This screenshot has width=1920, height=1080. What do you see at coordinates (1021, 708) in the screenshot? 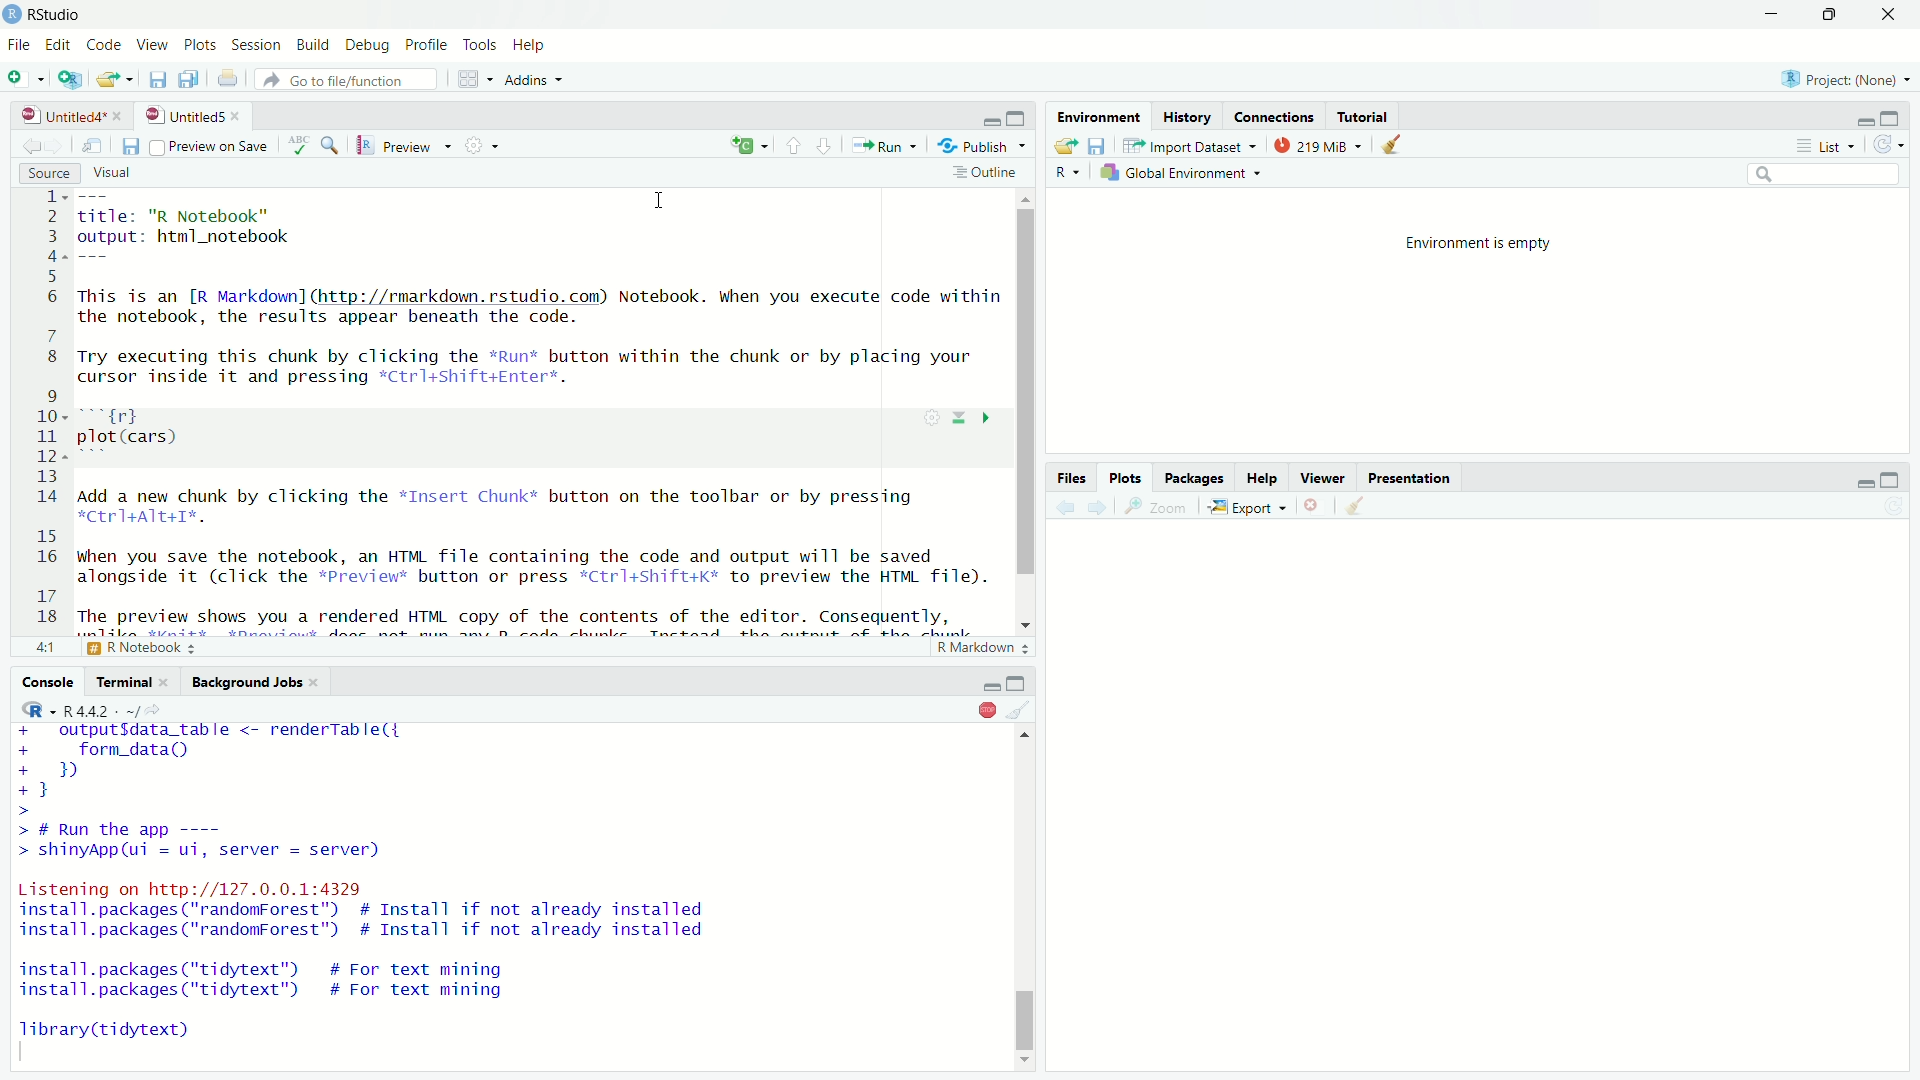
I see `clear console` at bounding box center [1021, 708].